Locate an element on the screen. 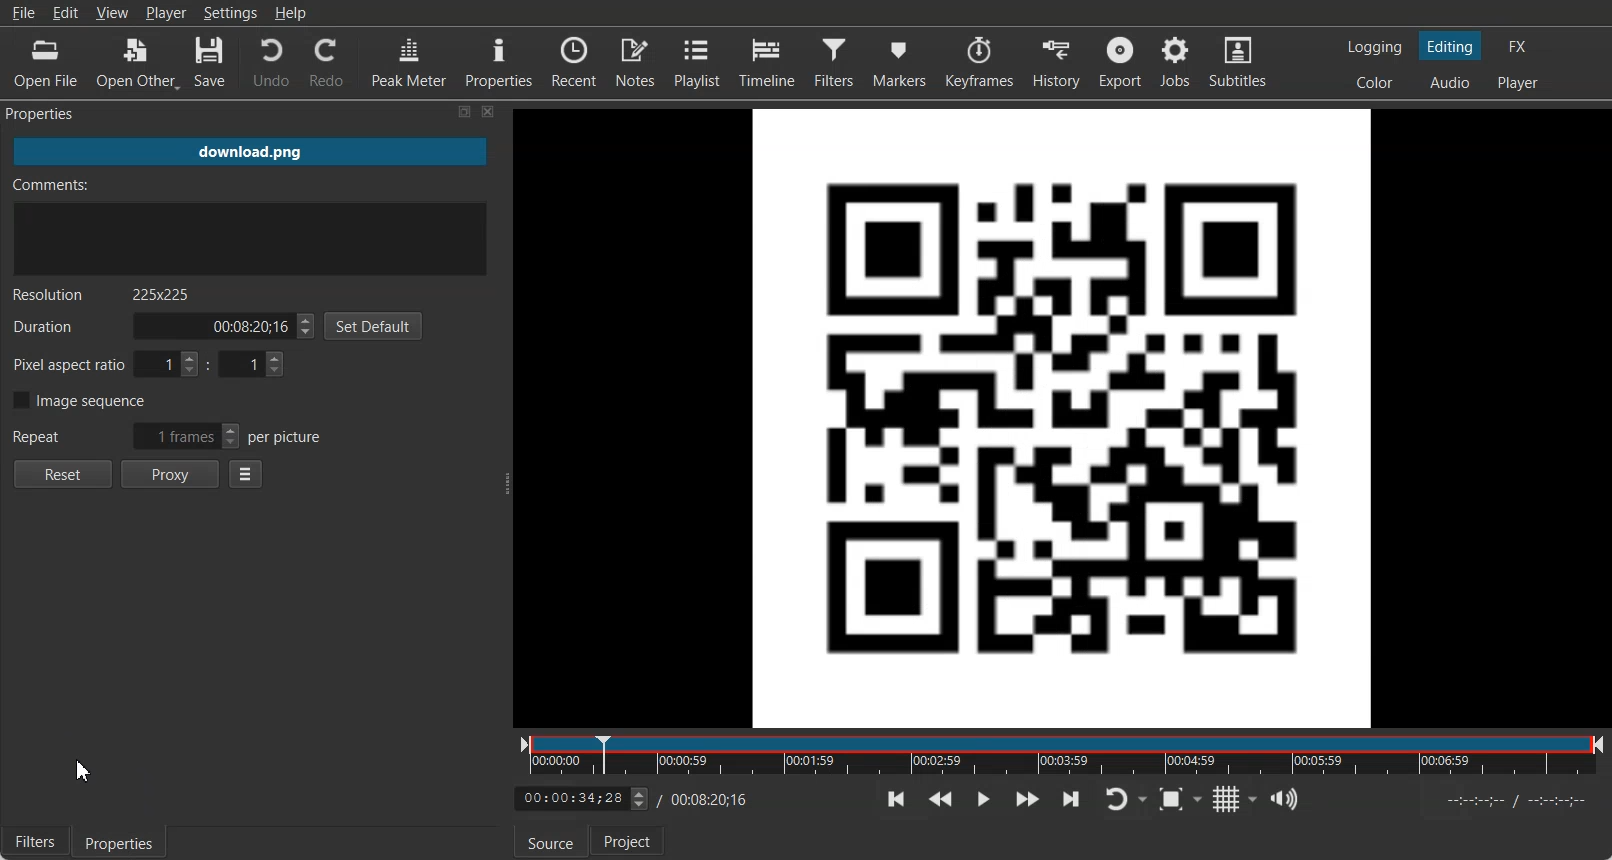 The width and height of the screenshot is (1612, 860). Markers is located at coordinates (899, 62).